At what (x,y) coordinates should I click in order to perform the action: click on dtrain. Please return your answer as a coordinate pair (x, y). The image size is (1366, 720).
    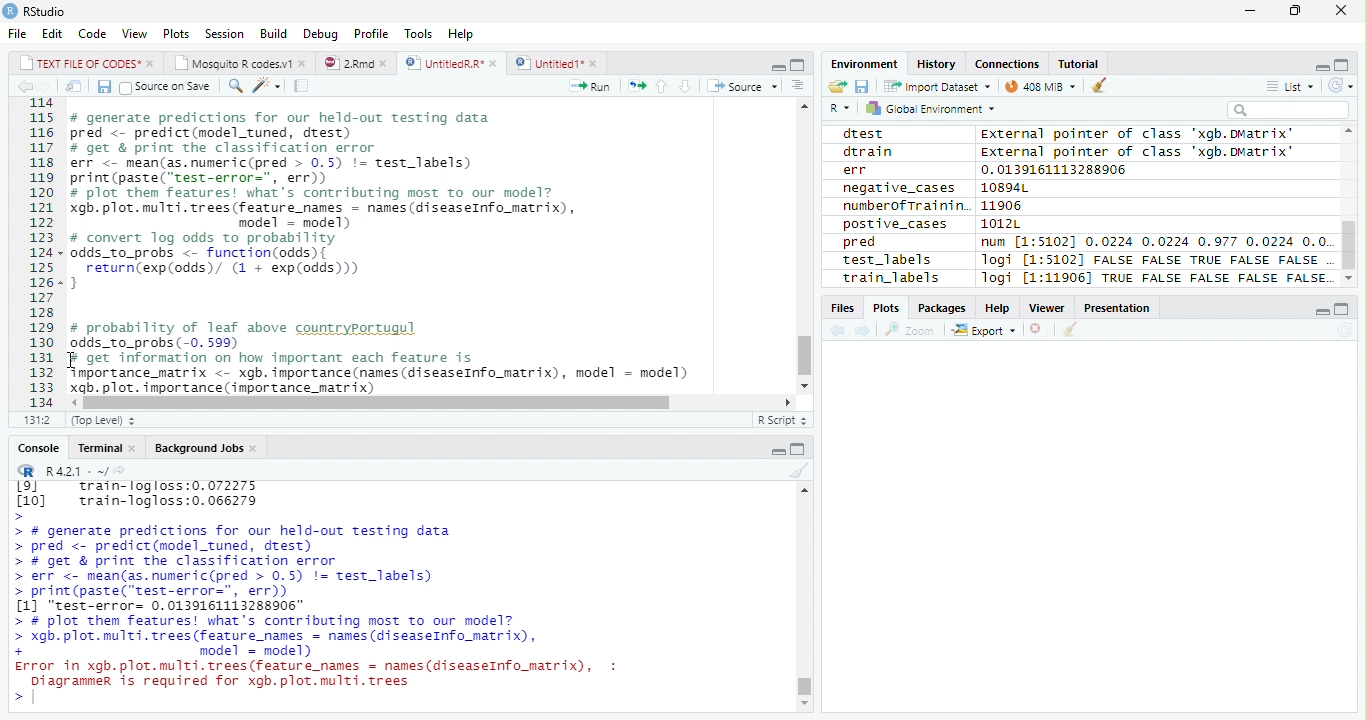
    Looking at the image, I should click on (867, 152).